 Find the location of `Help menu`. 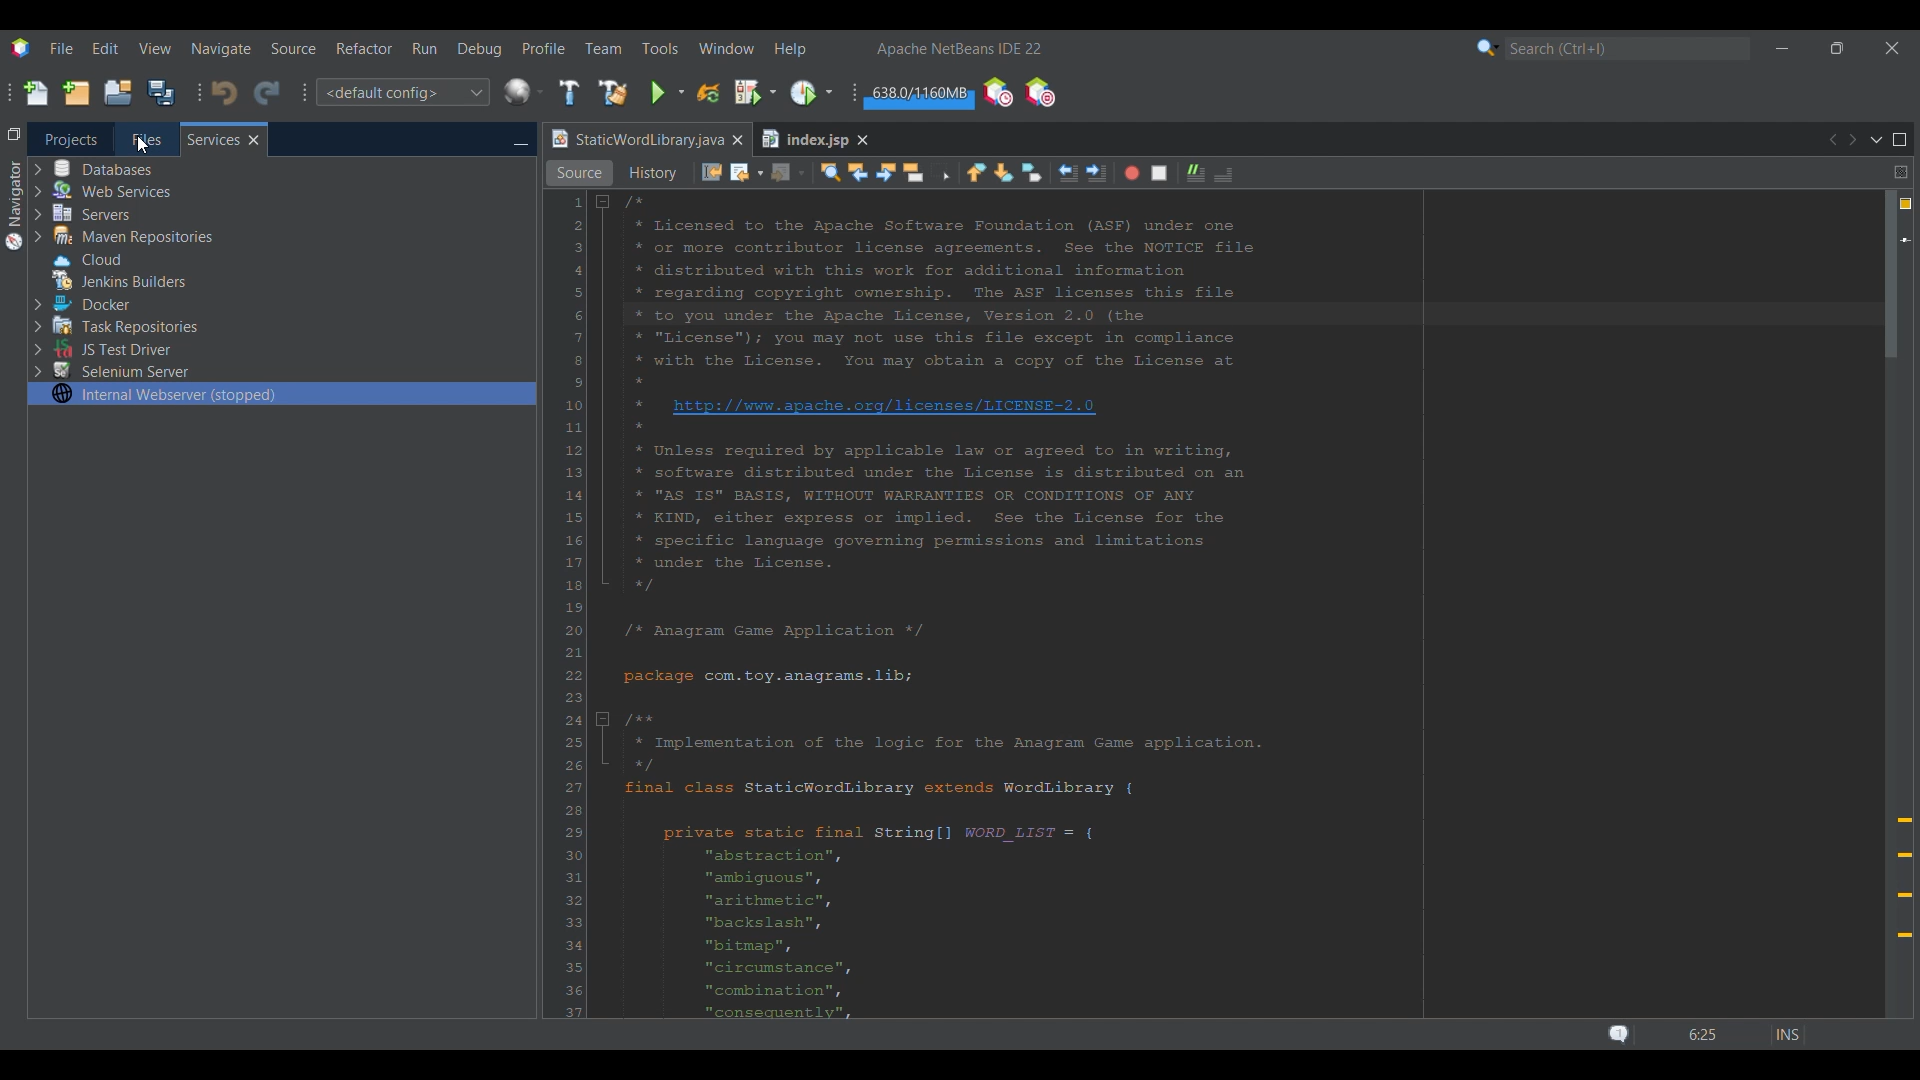

Help menu is located at coordinates (789, 50).